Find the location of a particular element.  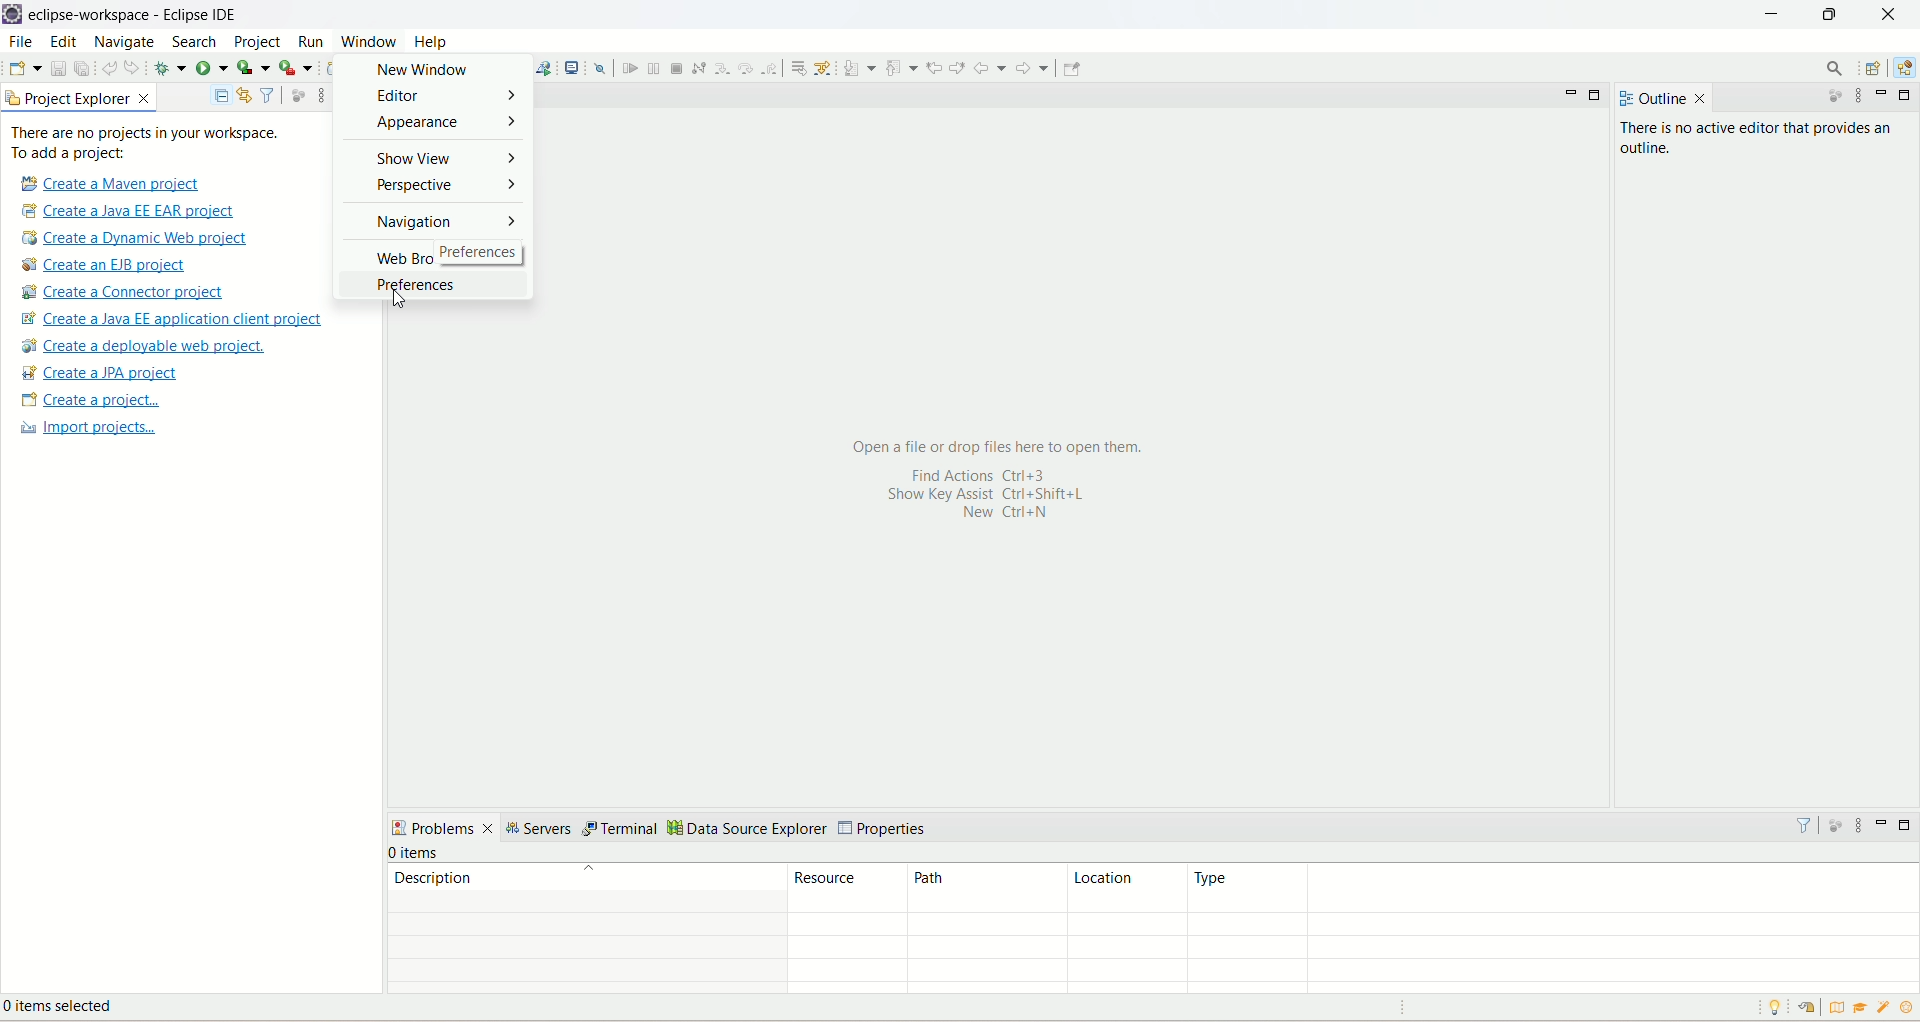

run is located at coordinates (211, 66).